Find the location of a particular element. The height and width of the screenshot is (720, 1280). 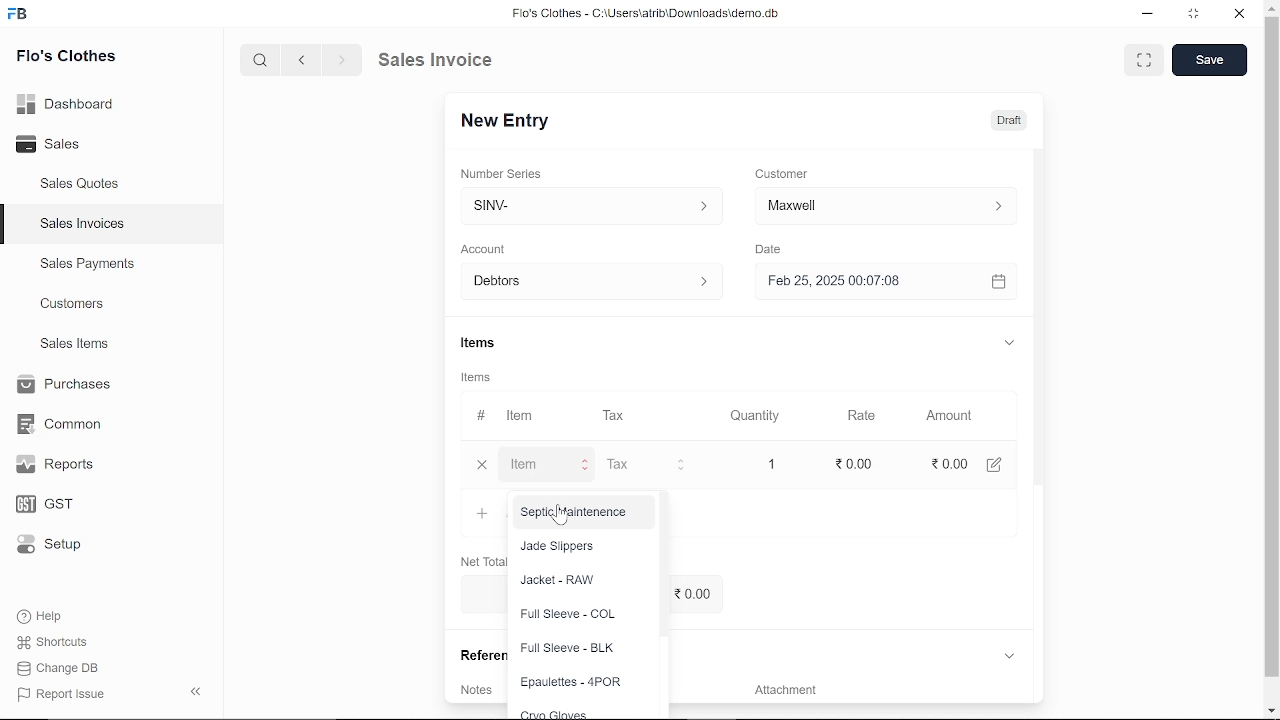

close is located at coordinates (489, 465).